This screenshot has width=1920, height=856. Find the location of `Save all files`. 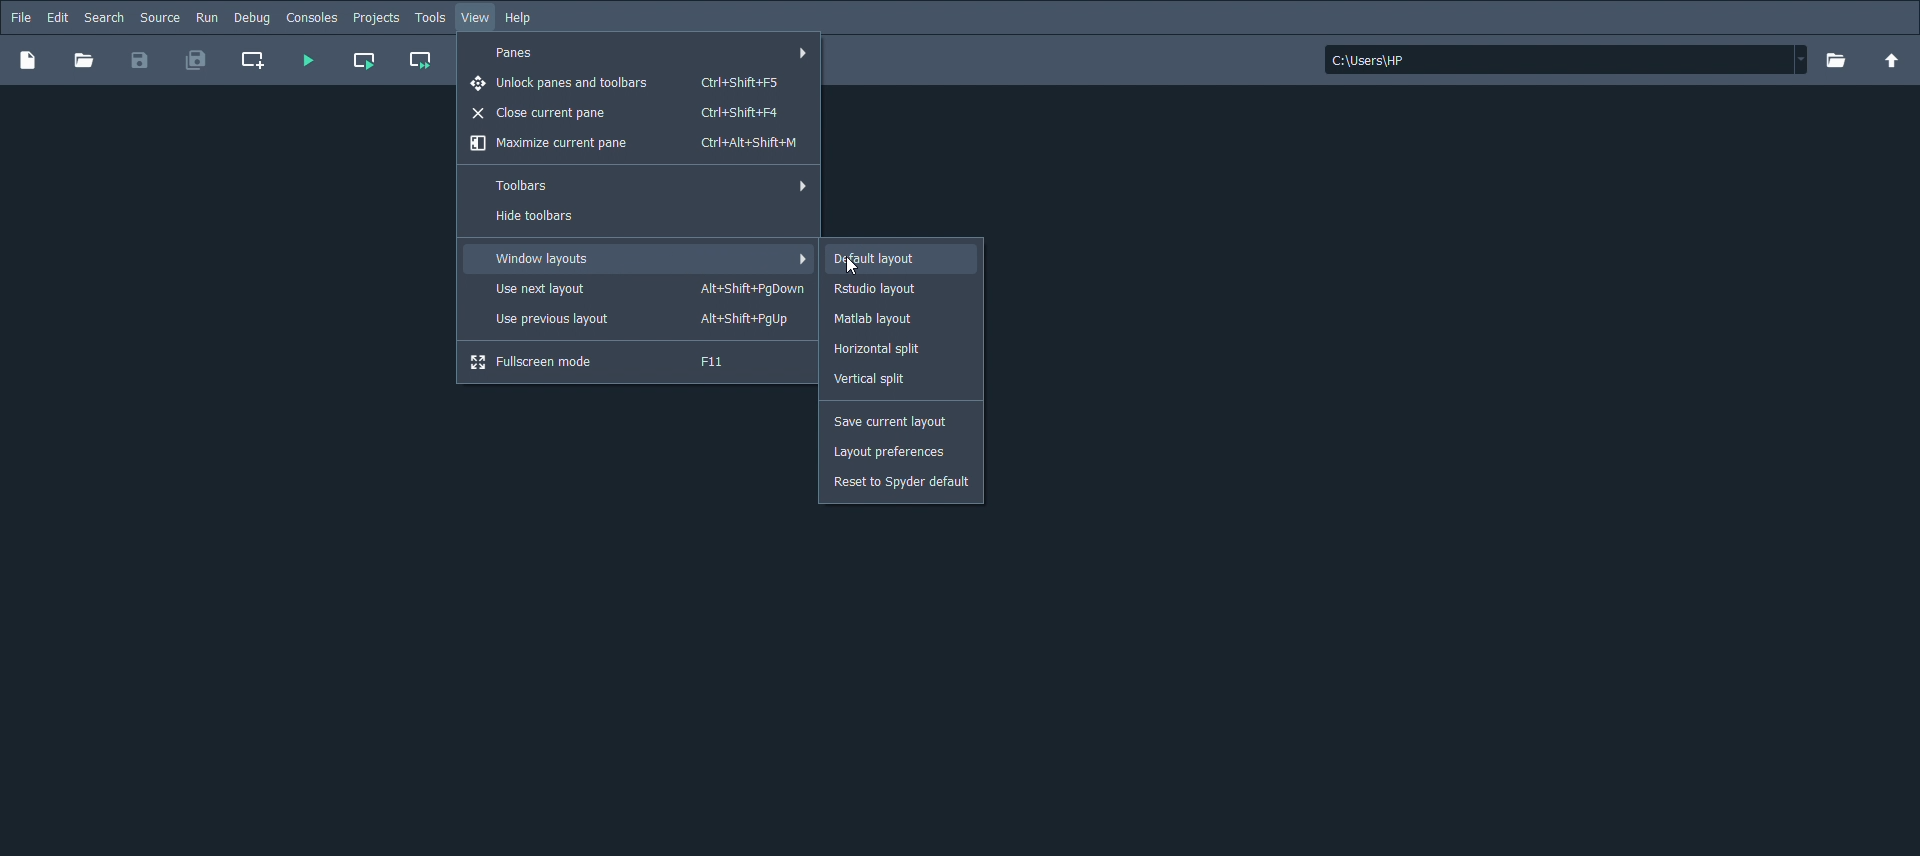

Save all files is located at coordinates (195, 60).